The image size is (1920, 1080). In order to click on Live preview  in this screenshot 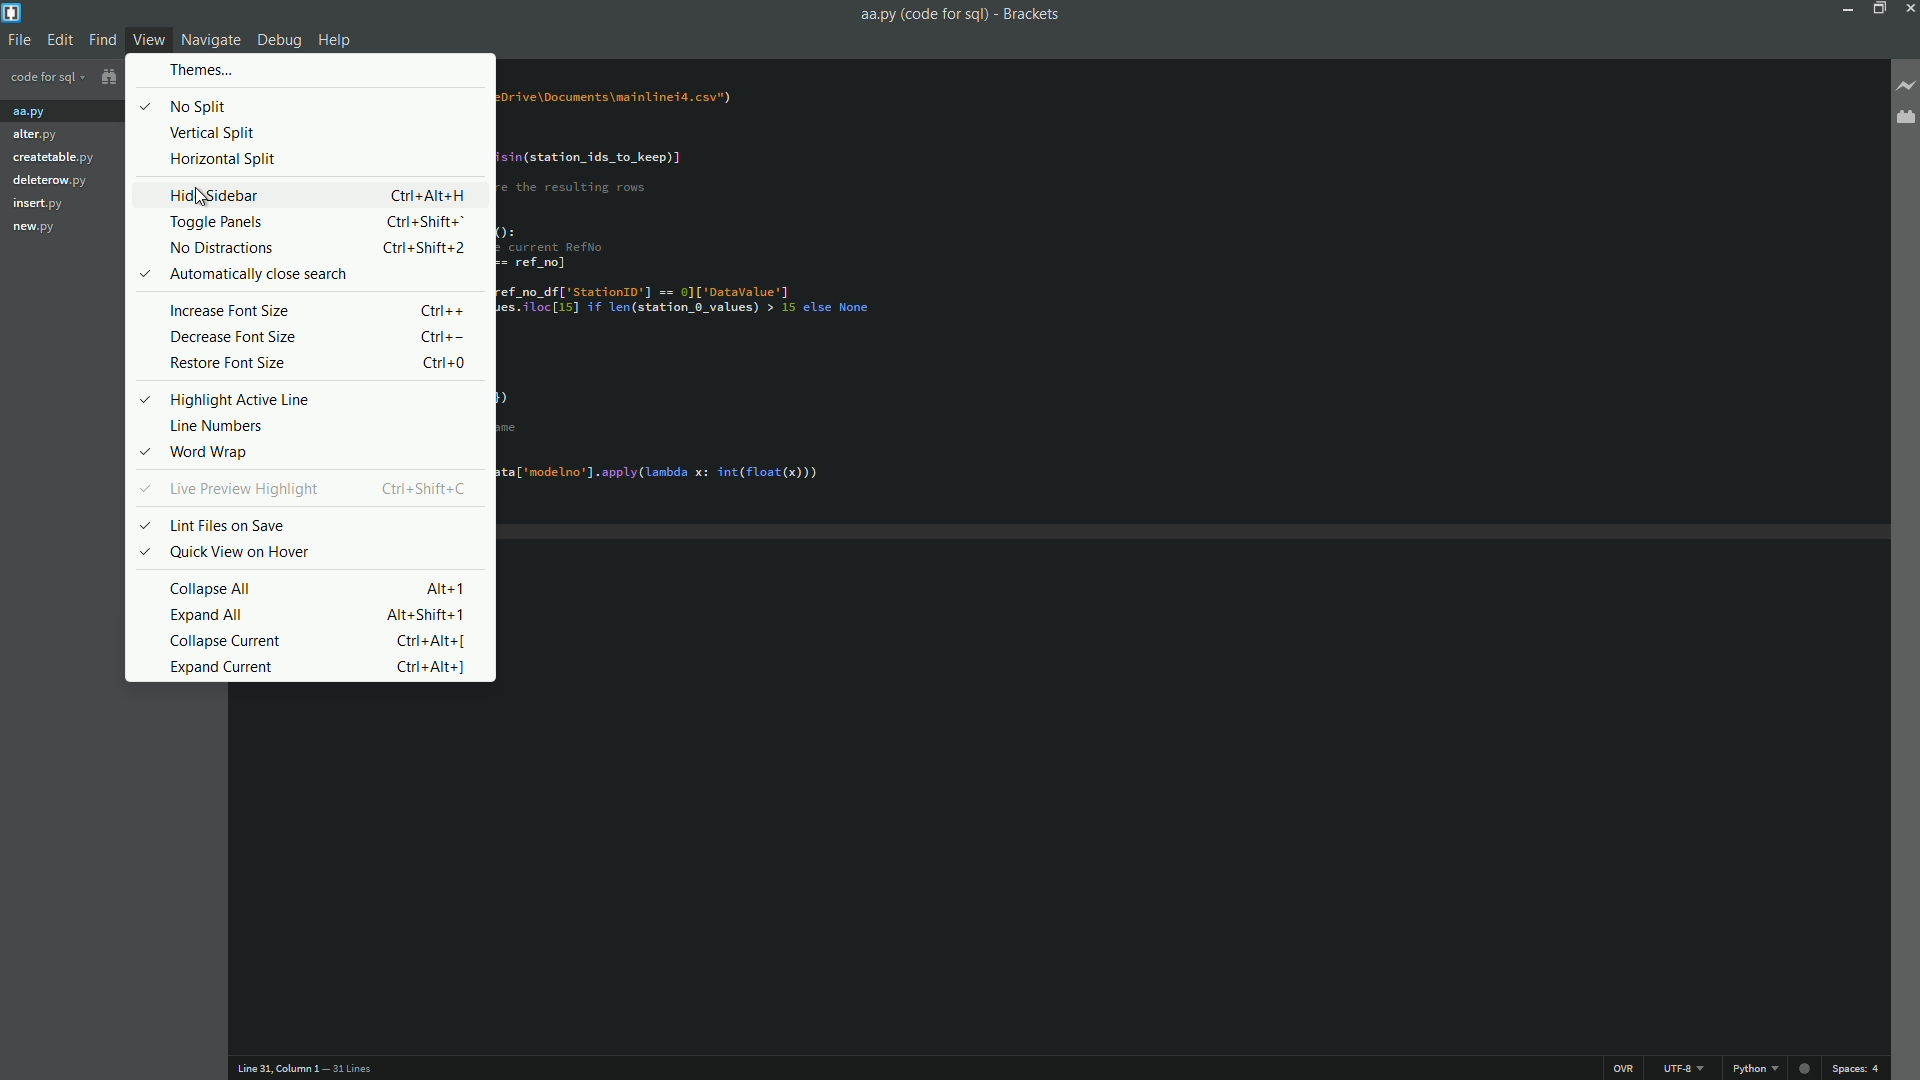, I will do `click(1804, 1068)`.